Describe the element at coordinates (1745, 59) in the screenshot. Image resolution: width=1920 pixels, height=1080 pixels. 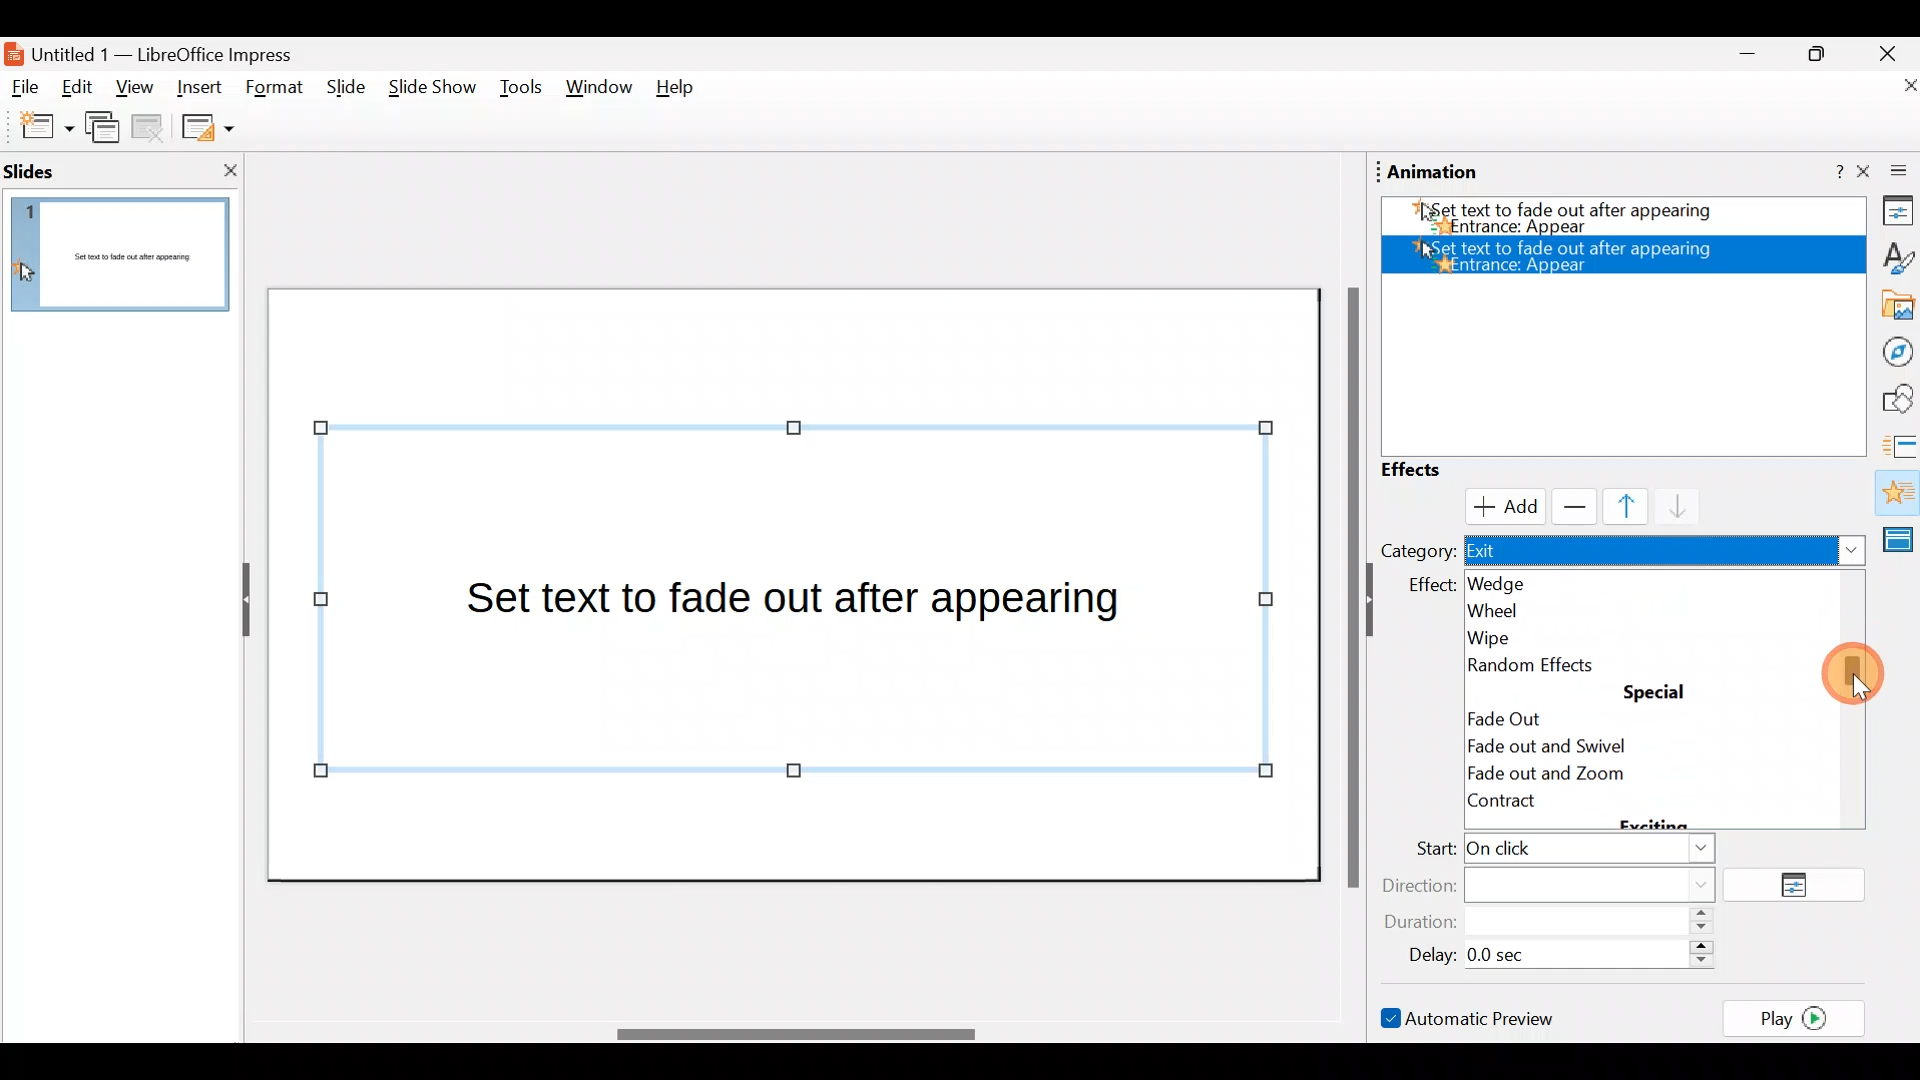
I see `Minimise` at that location.